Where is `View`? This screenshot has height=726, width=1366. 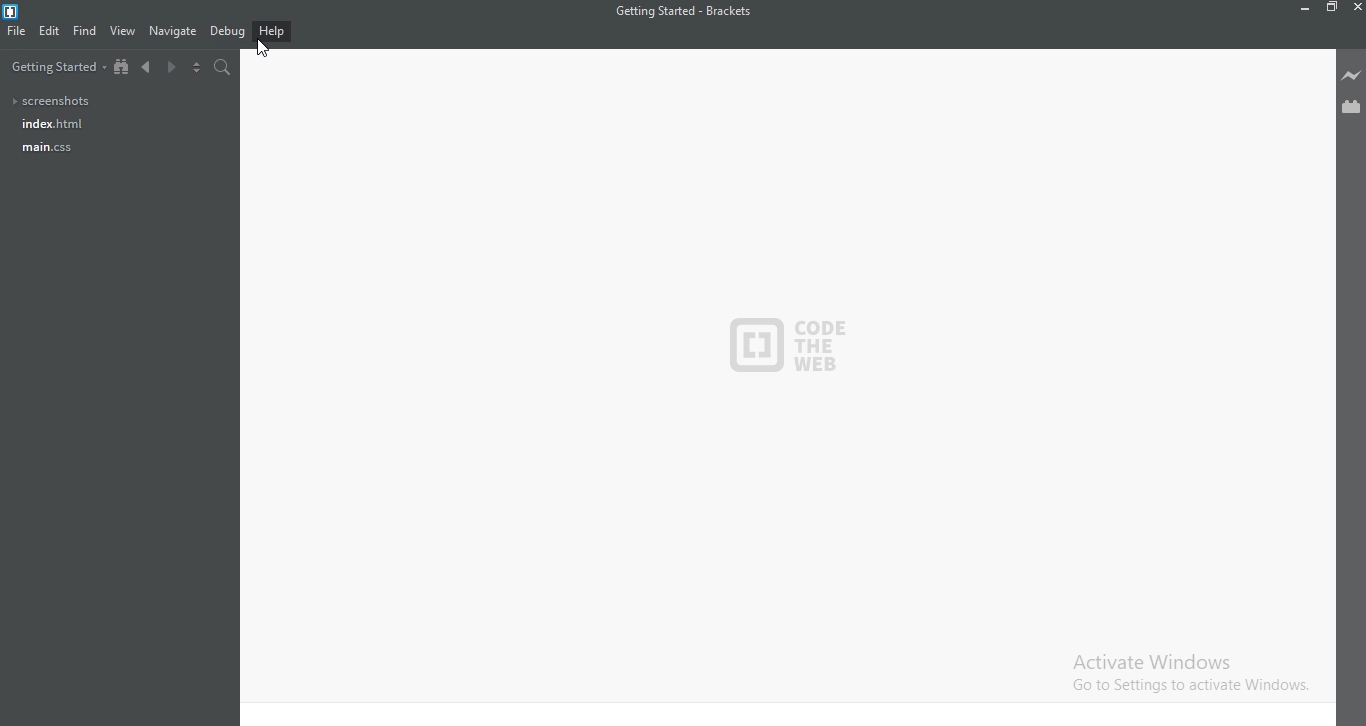 View is located at coordinates (124, 30).